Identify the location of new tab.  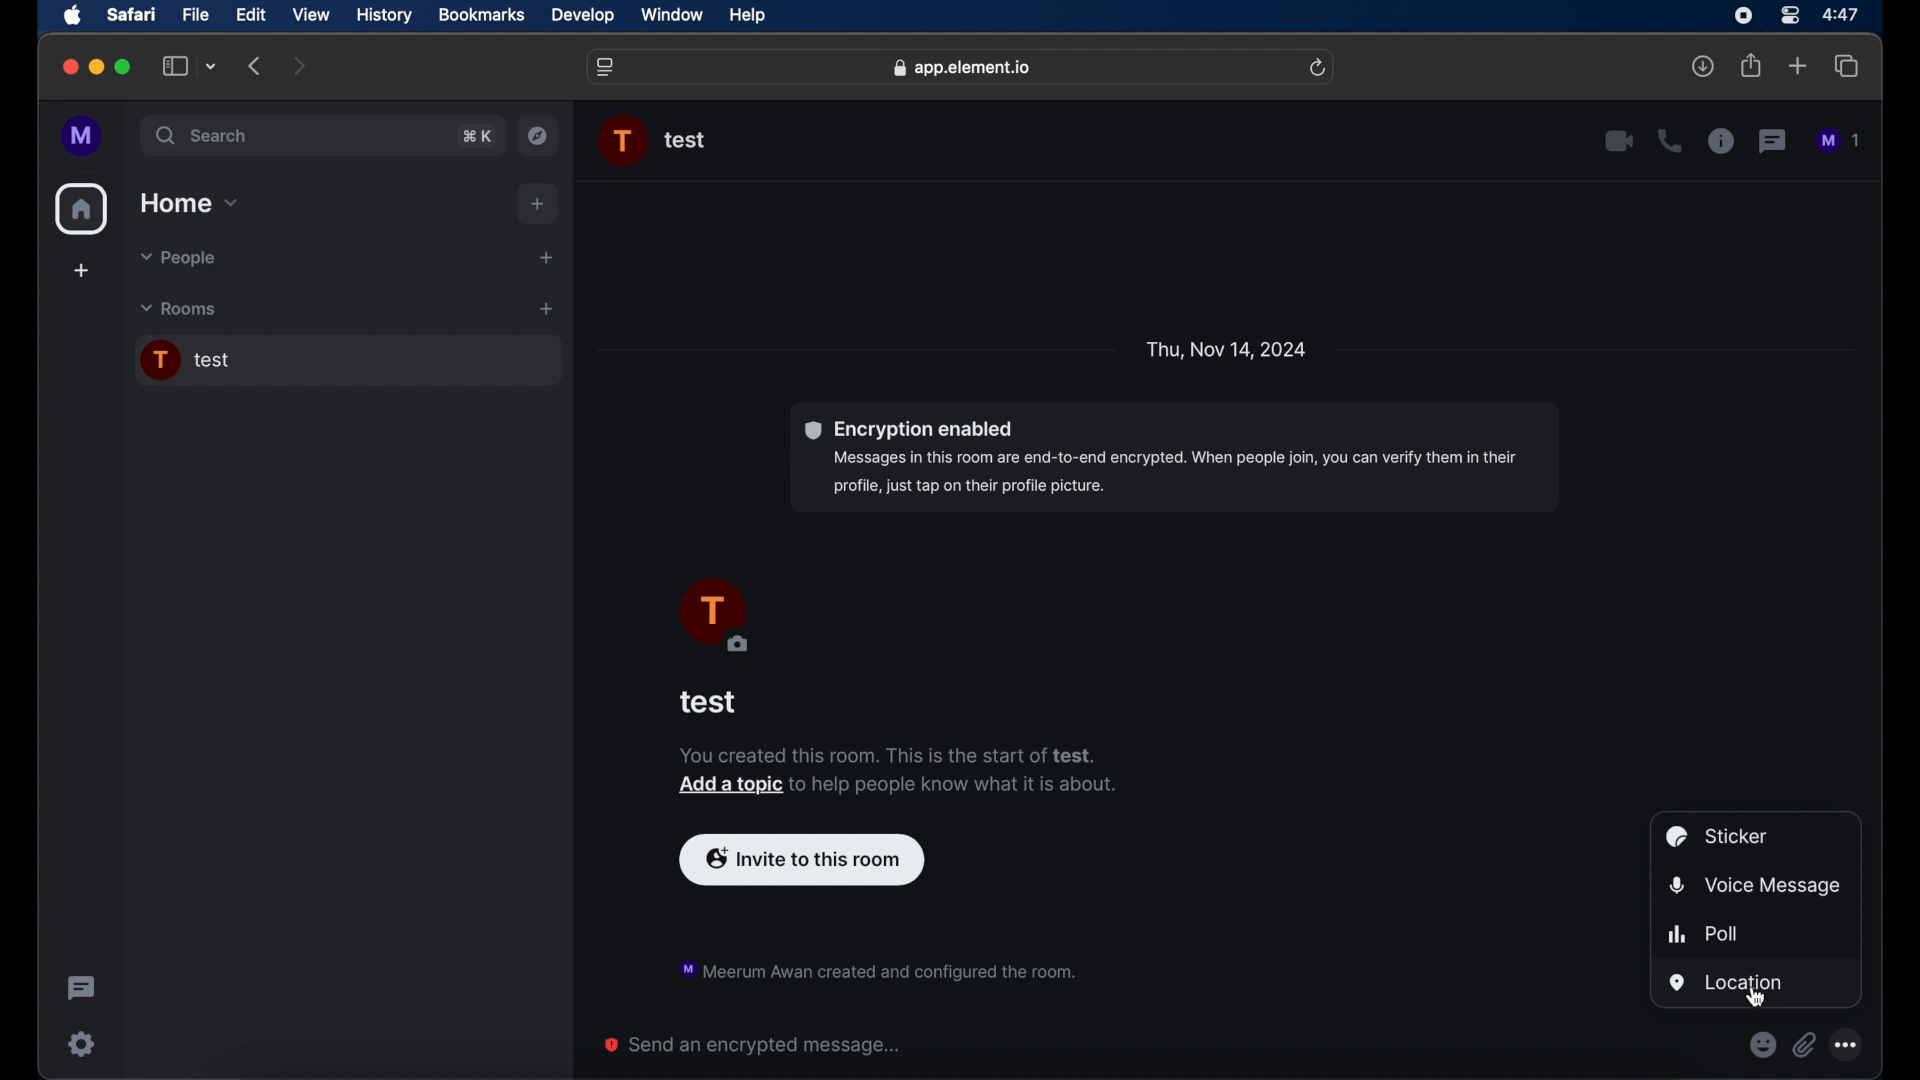
(1798, 66).